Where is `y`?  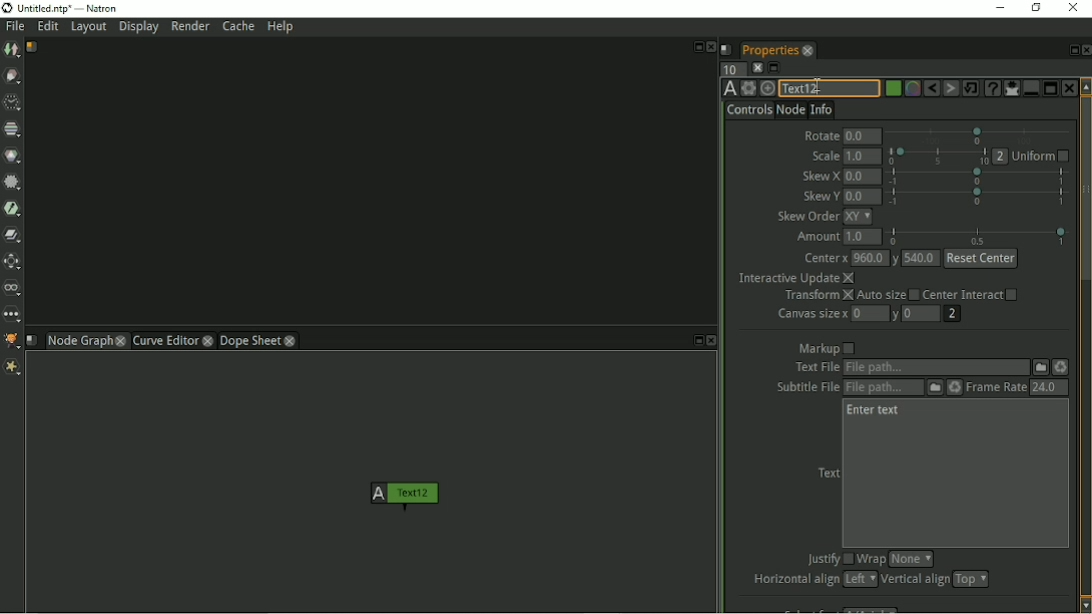 y is located at coordinates (896, 258).